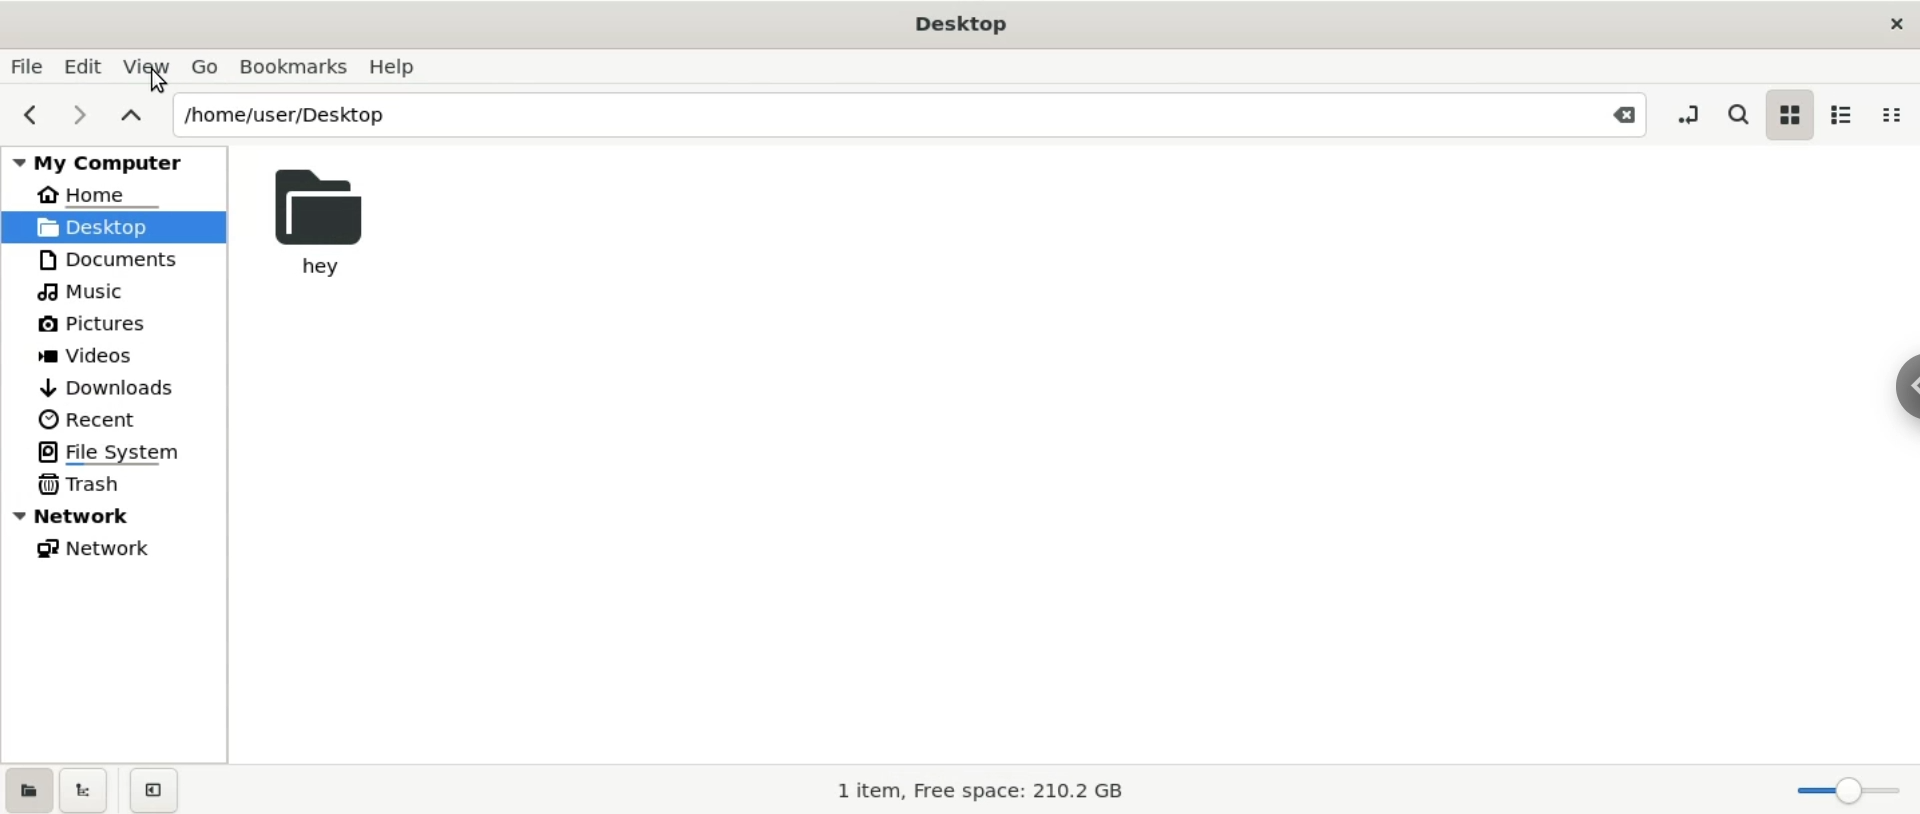  Describe the element at coordinates (1906, 384) in the screenshot. I see `sidebar` at that location.